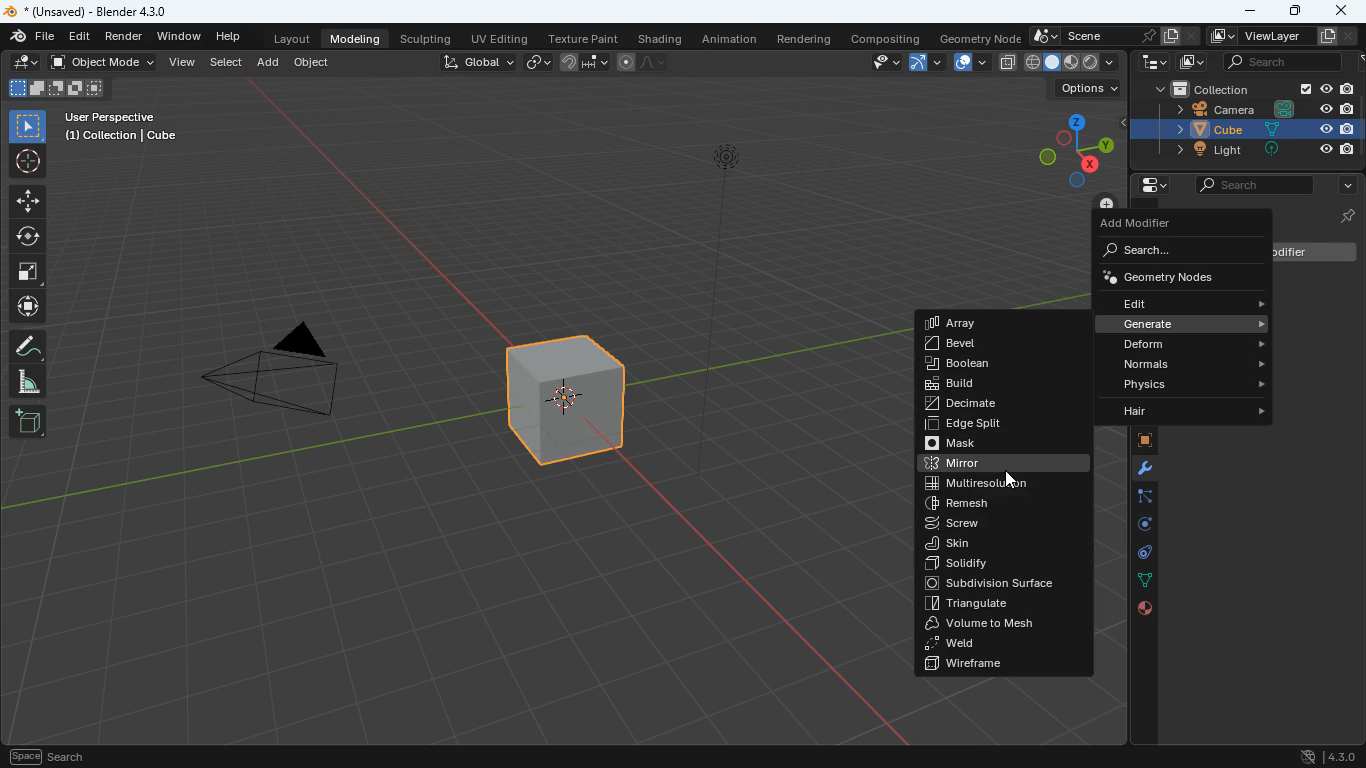  What do you see at coordinates (29, 382) in the screenshot?
I see `angle` at bounding box center [29, 382].